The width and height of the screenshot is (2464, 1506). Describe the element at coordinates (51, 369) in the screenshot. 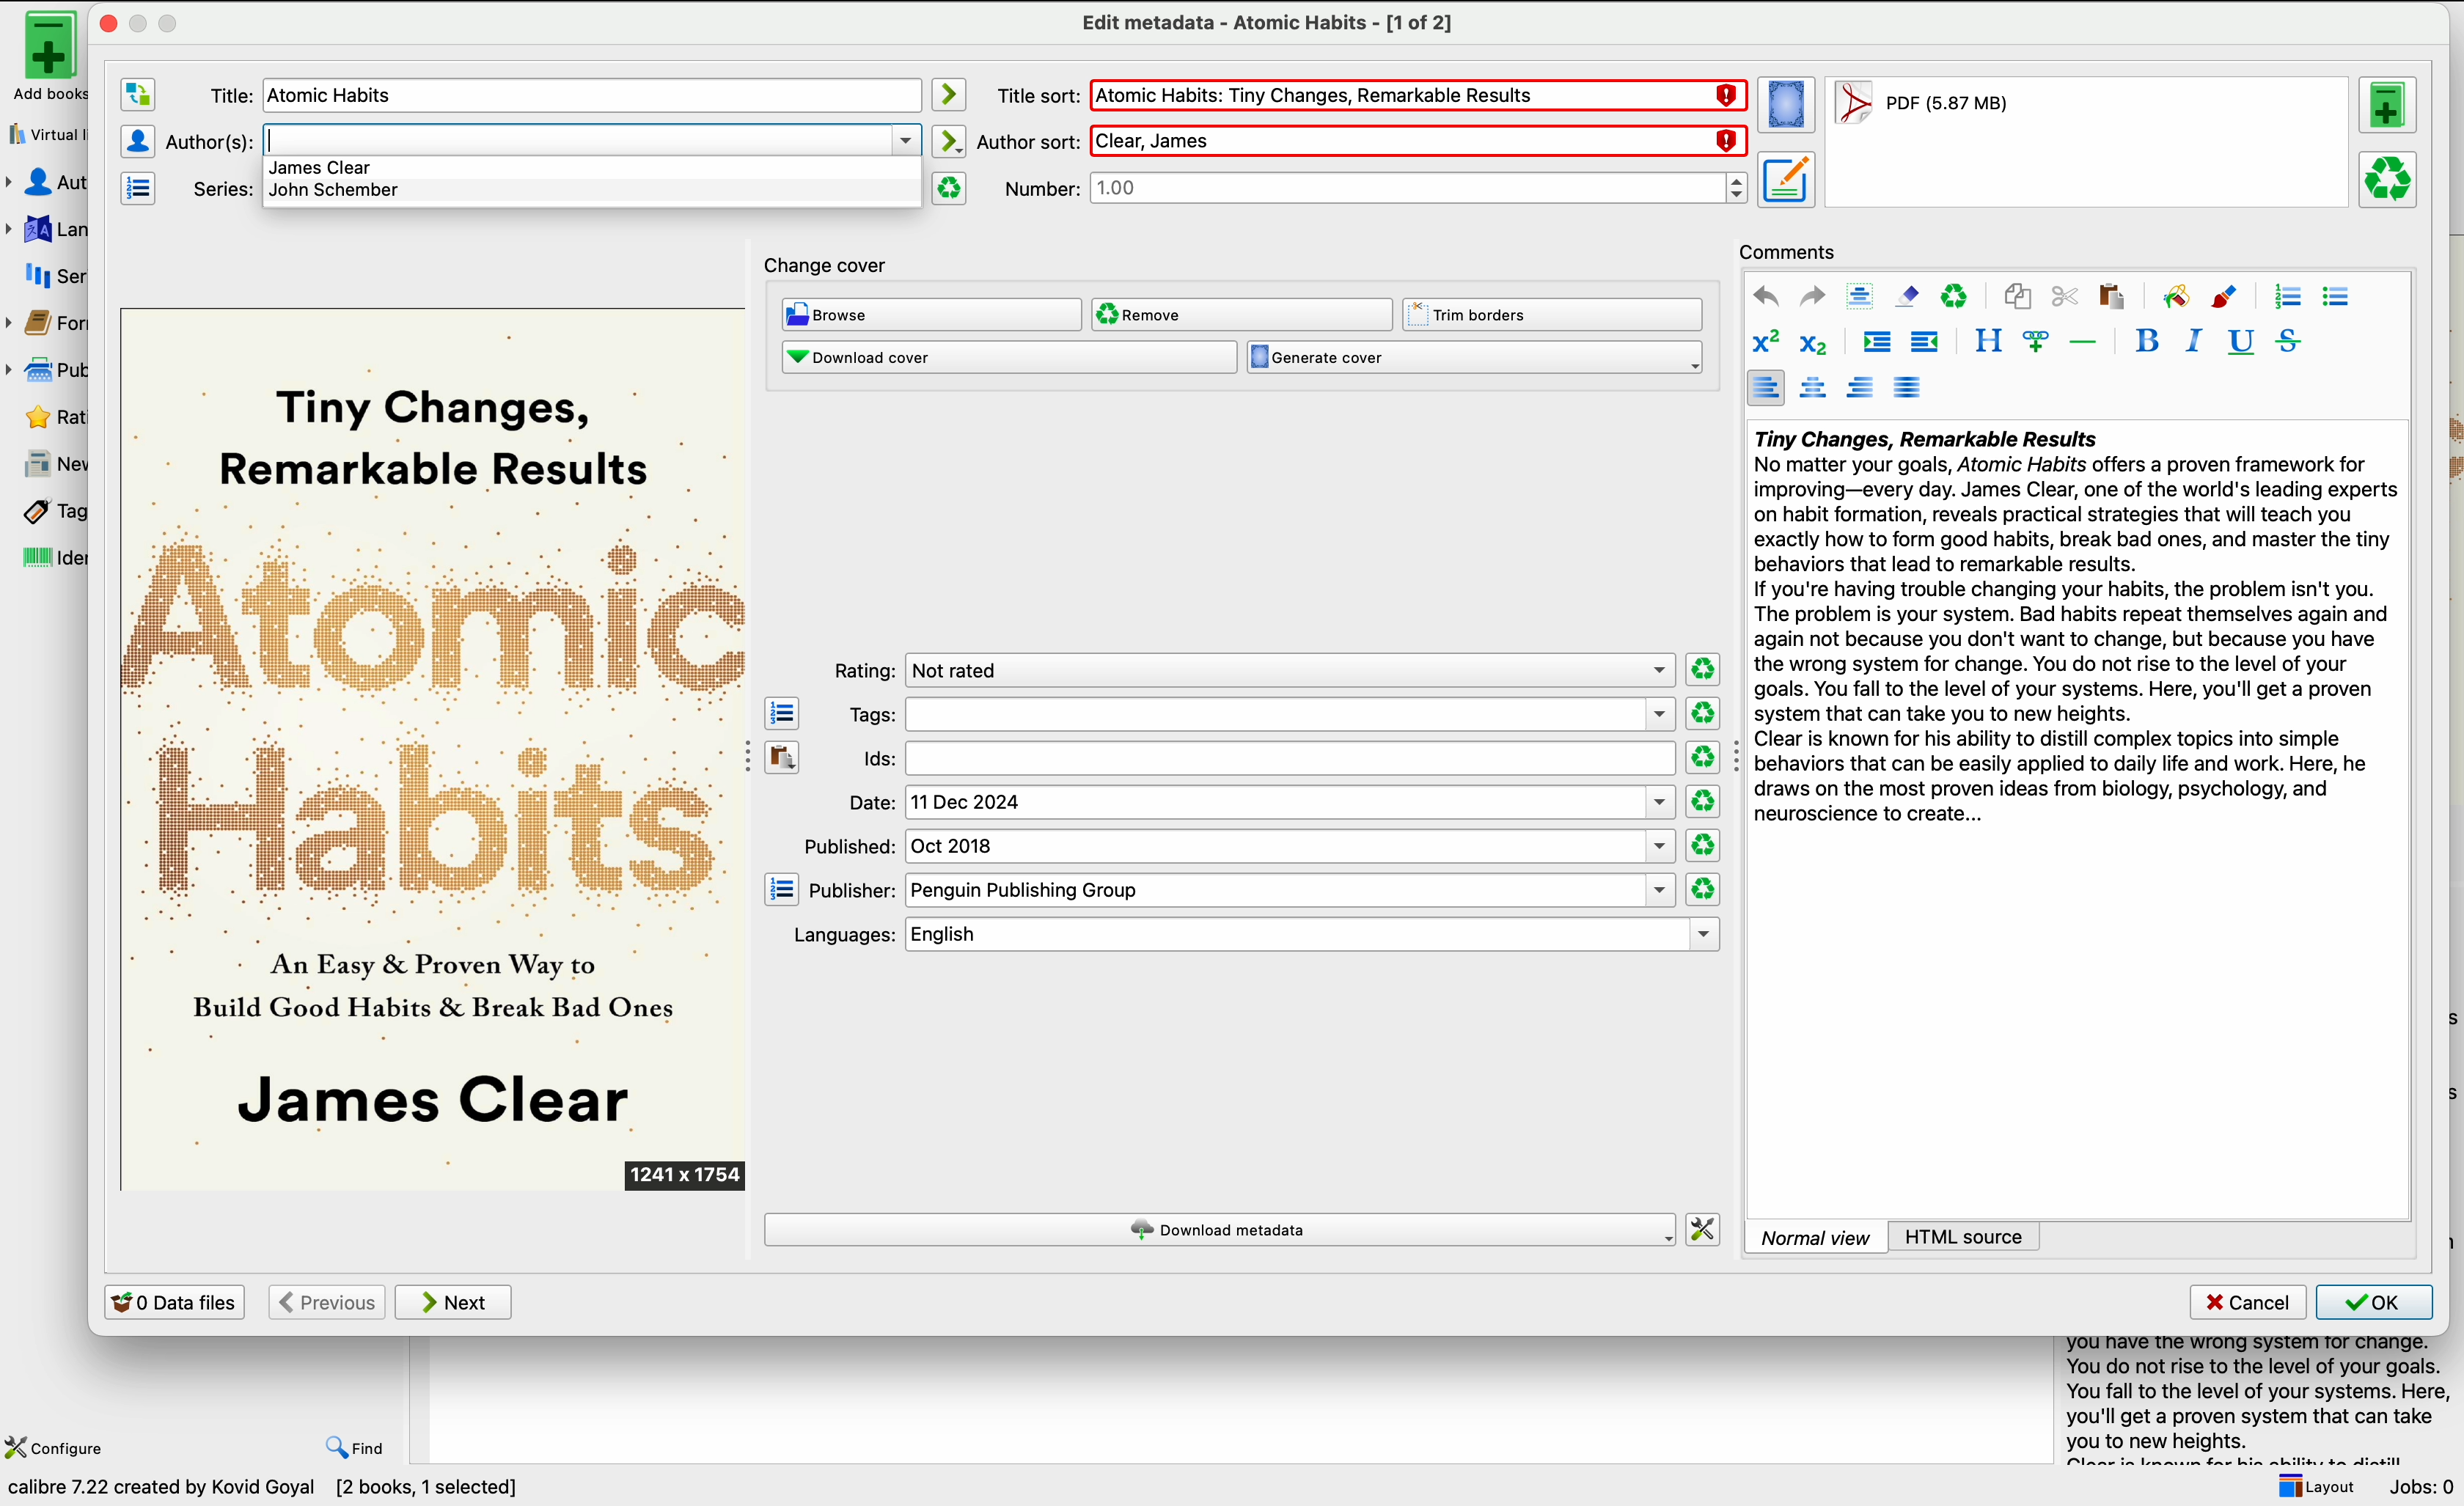

I see `publisher` at that location.